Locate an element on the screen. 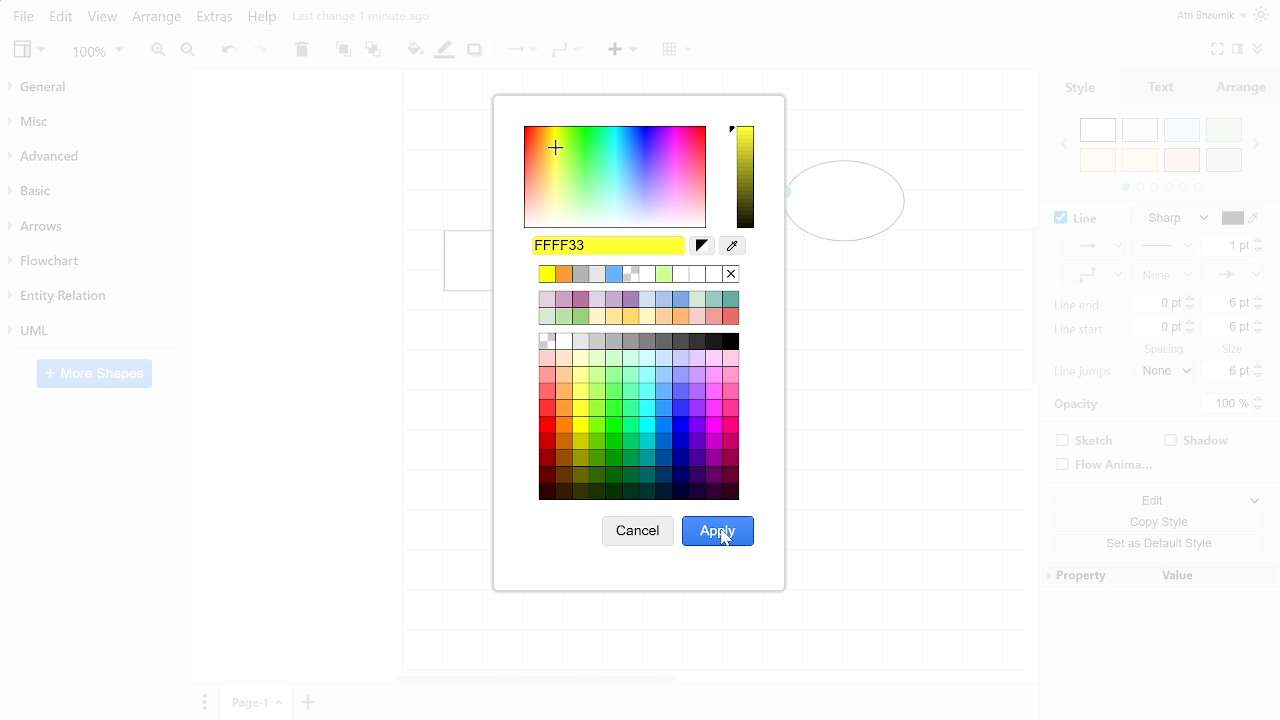 Image resolution: width=1280 pixels, height=720 pixels. Apply is located at coordinates (720, 531).